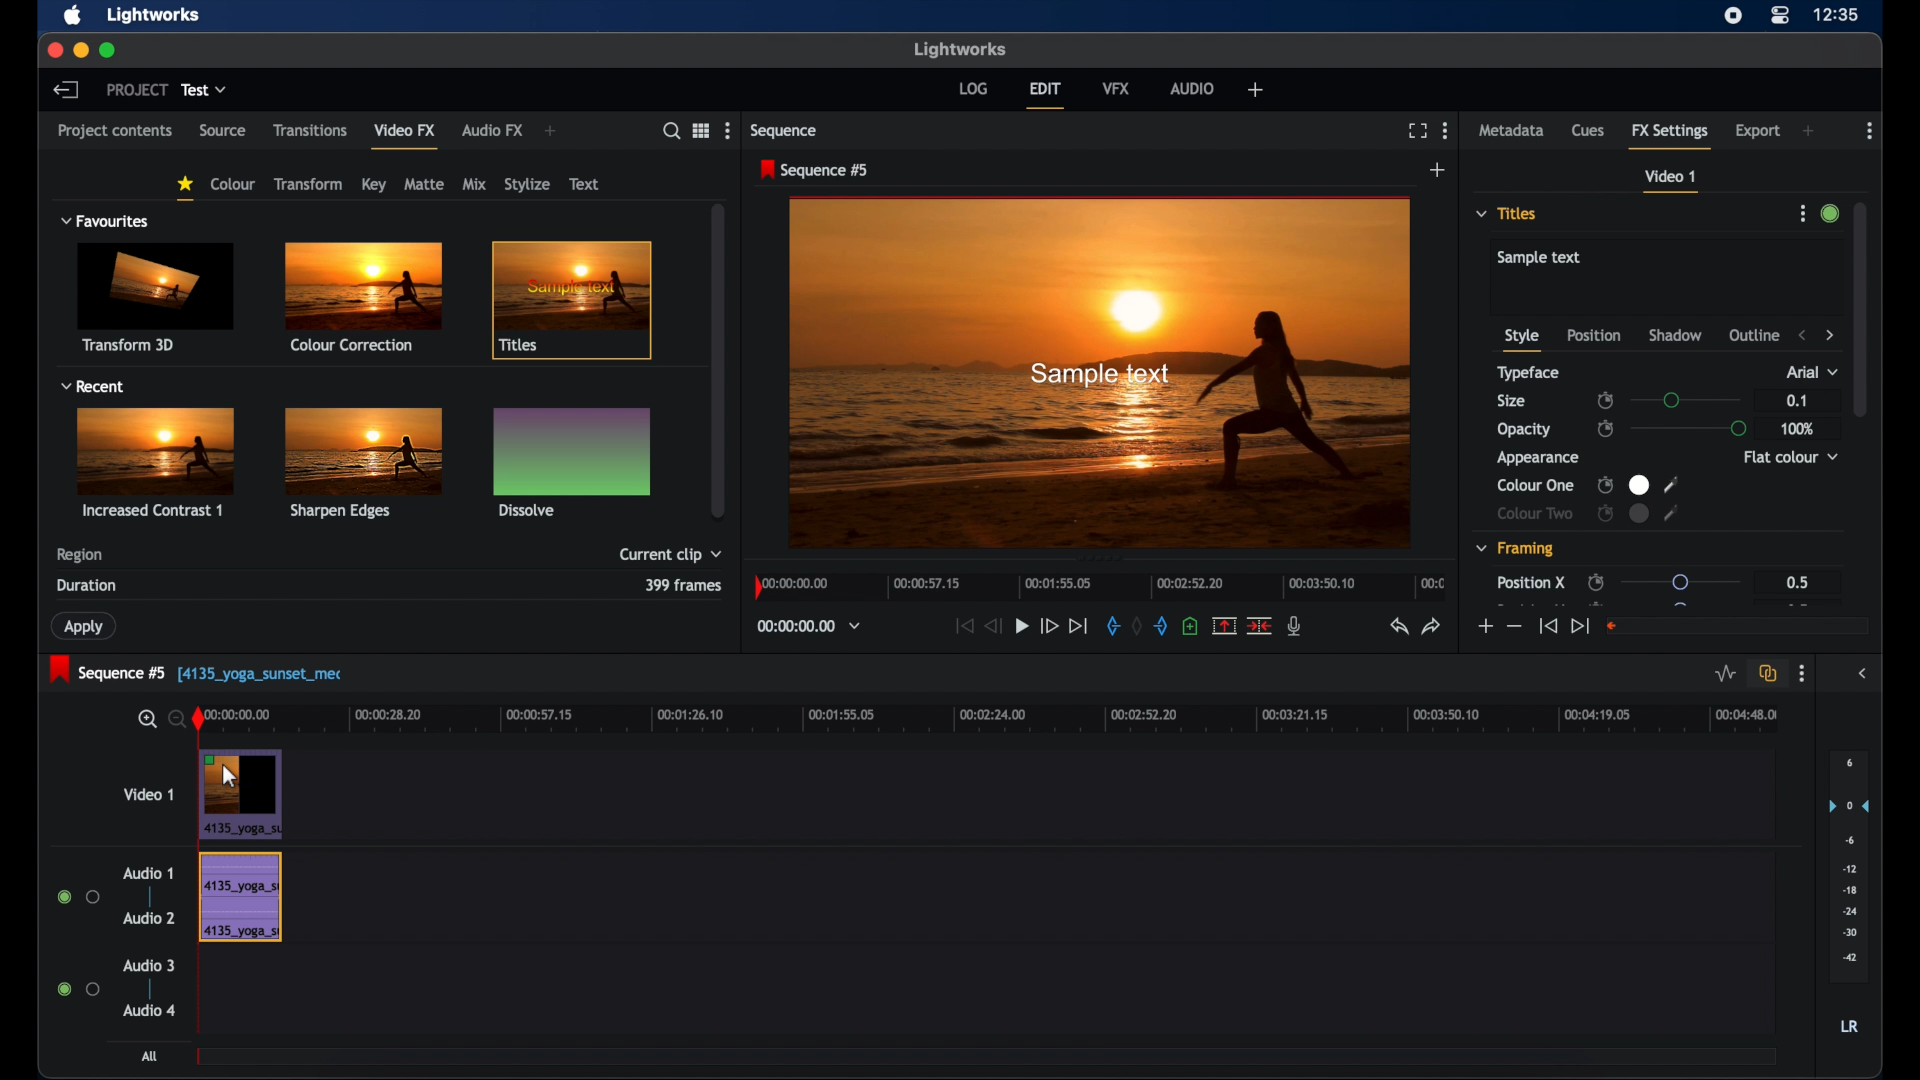 The height and width of the screenshot is (1080, 1920). Describe the element at coordinates (1439, 171) in the screenshot. I see `add` at that location.